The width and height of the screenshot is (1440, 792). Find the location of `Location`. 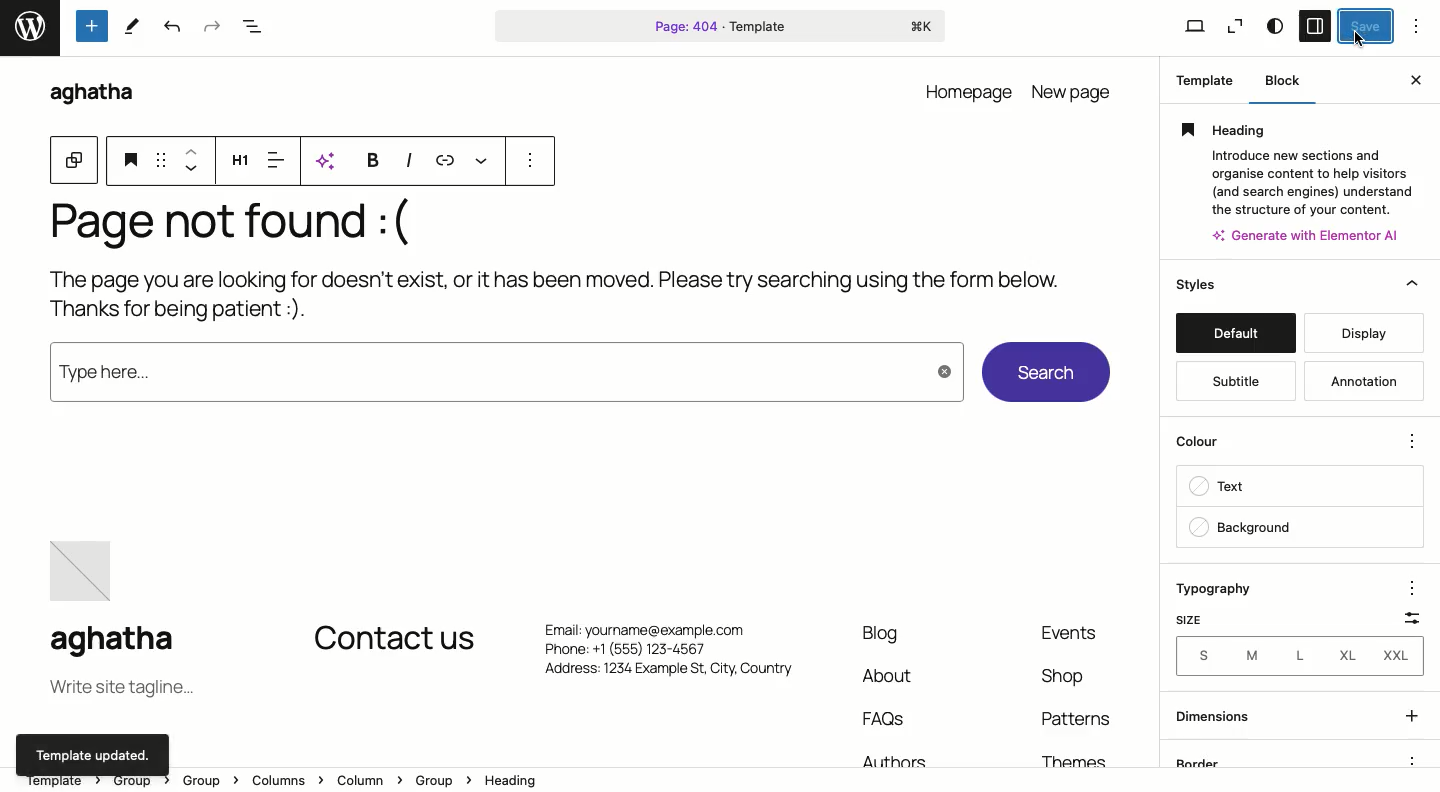

Location is located at coordinates (721, 783).